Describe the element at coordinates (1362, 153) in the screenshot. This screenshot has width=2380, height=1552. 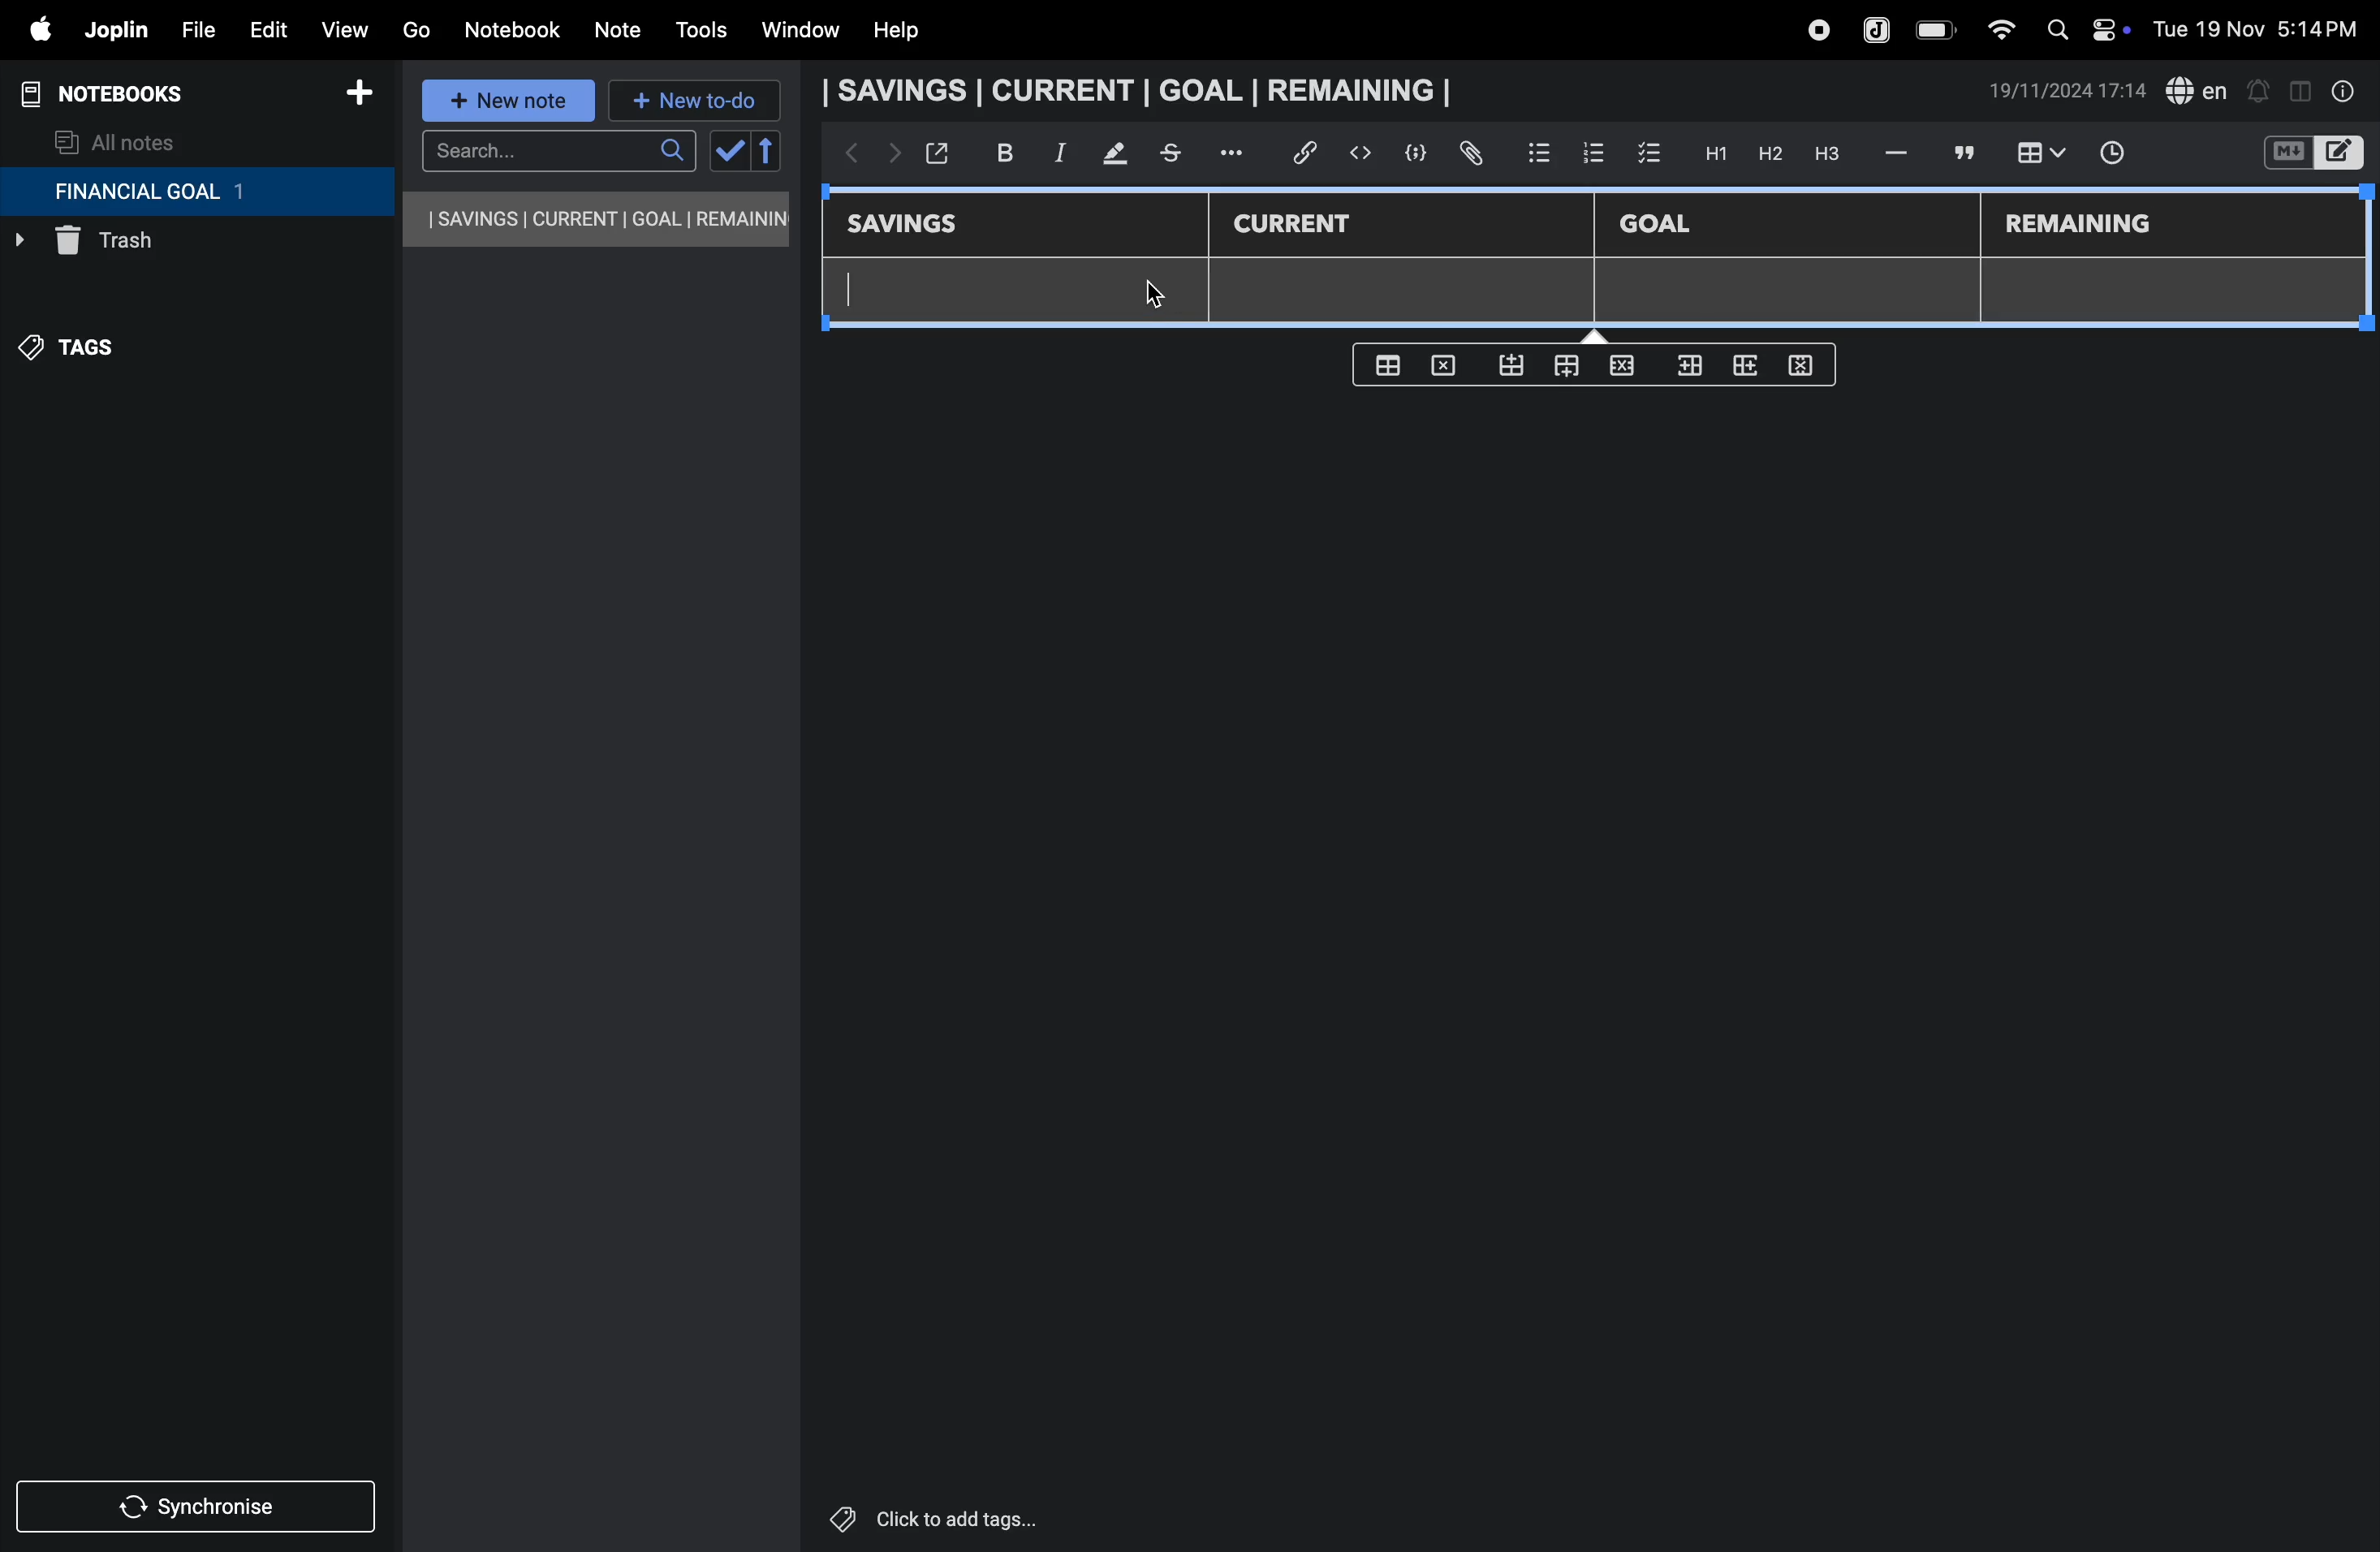
I see `insert code` at that location.